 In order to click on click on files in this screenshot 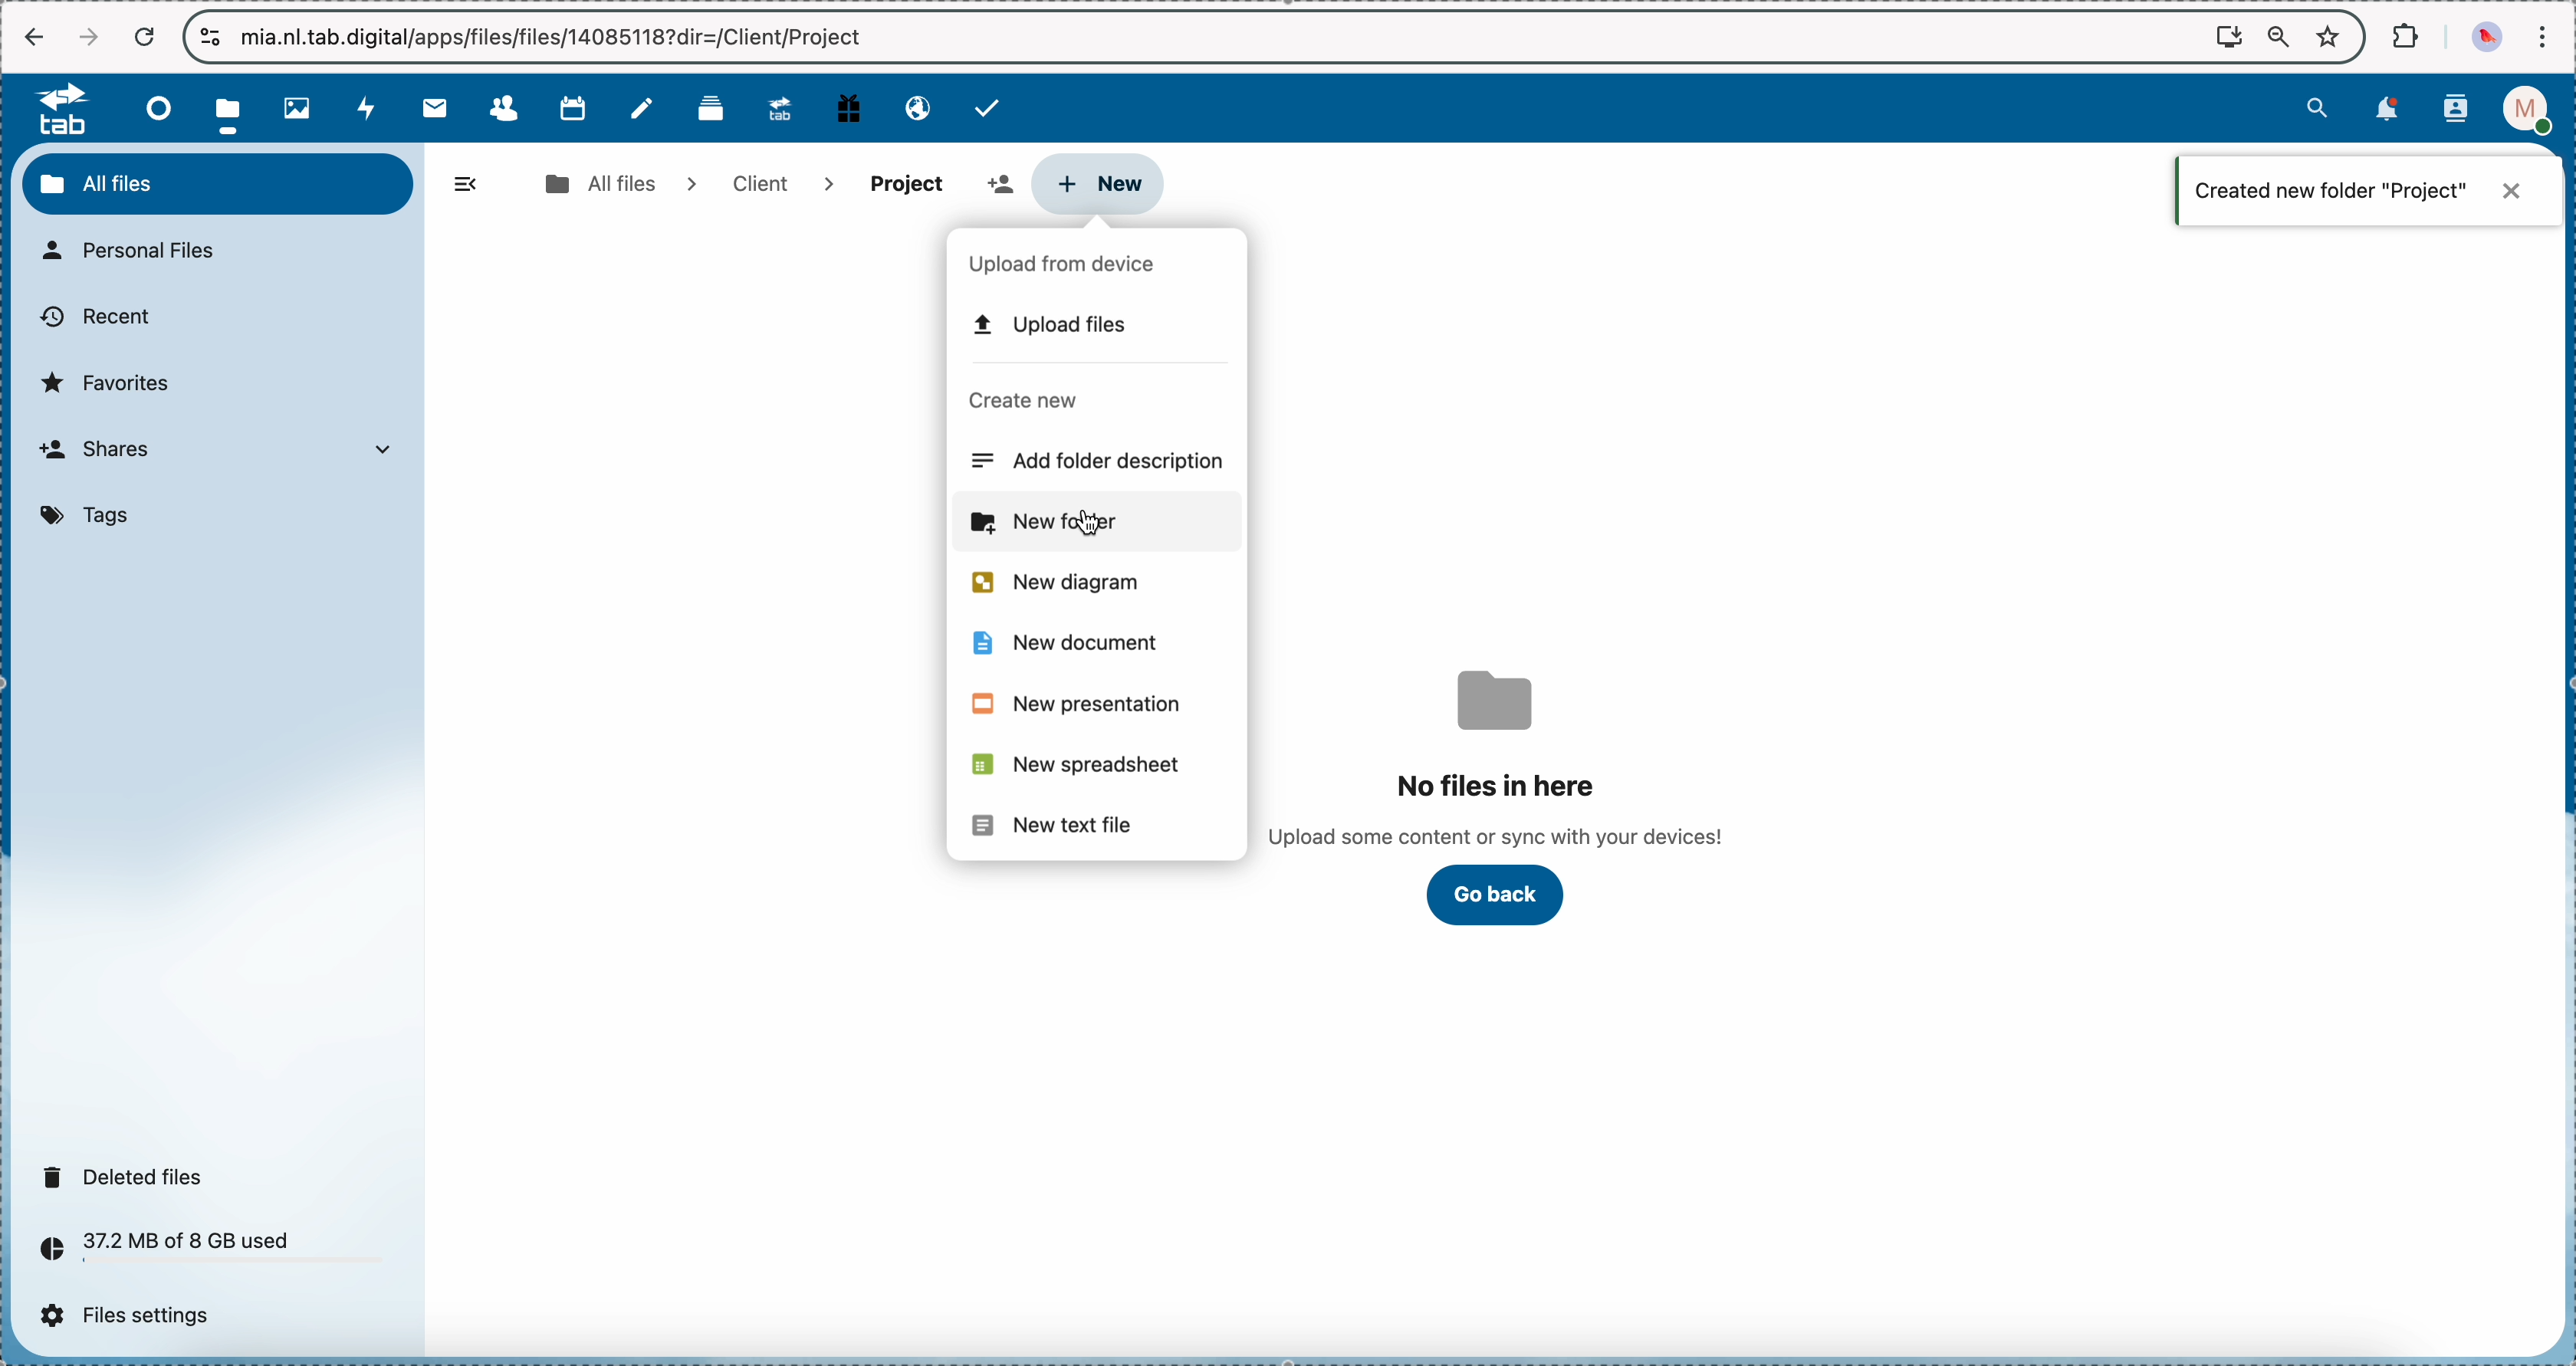, I will do `click(234, 108)`.